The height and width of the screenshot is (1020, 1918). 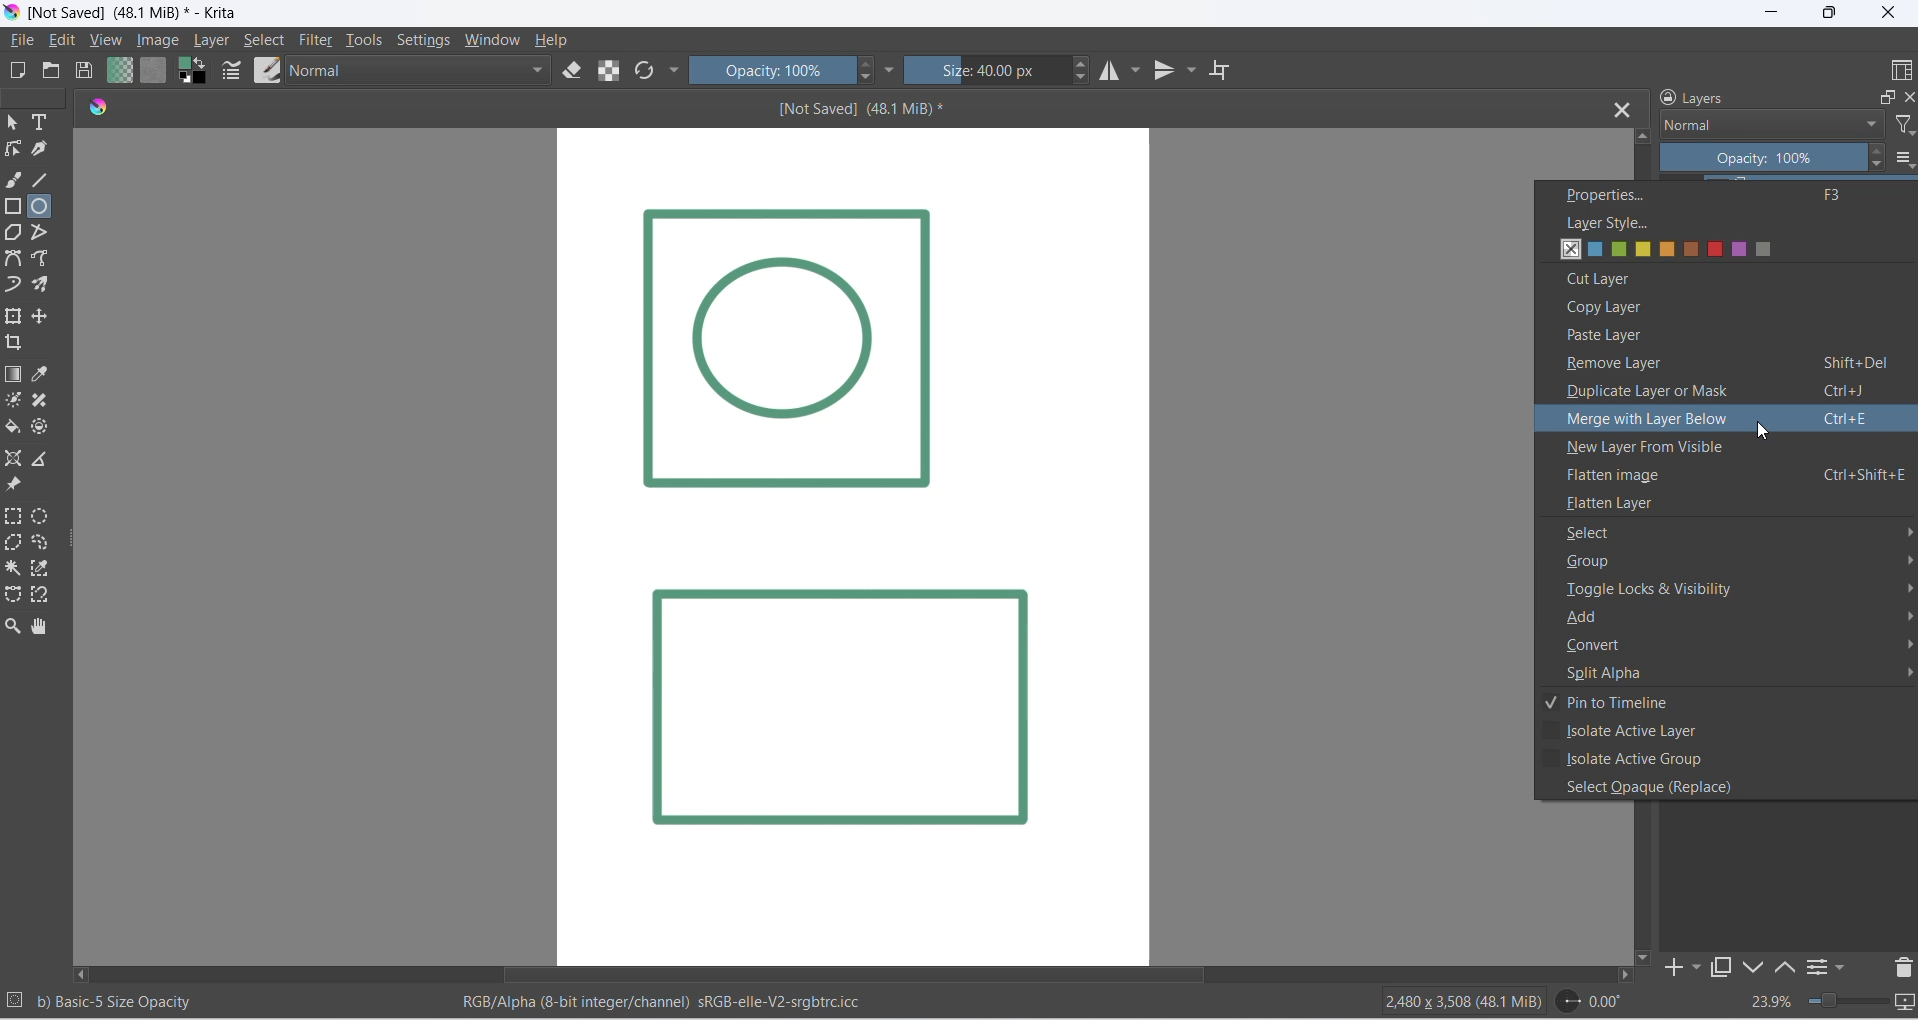 What do you see at coordinates (73, 551) in the screenshot?
I see `resize` at bounding box center [73, 551].